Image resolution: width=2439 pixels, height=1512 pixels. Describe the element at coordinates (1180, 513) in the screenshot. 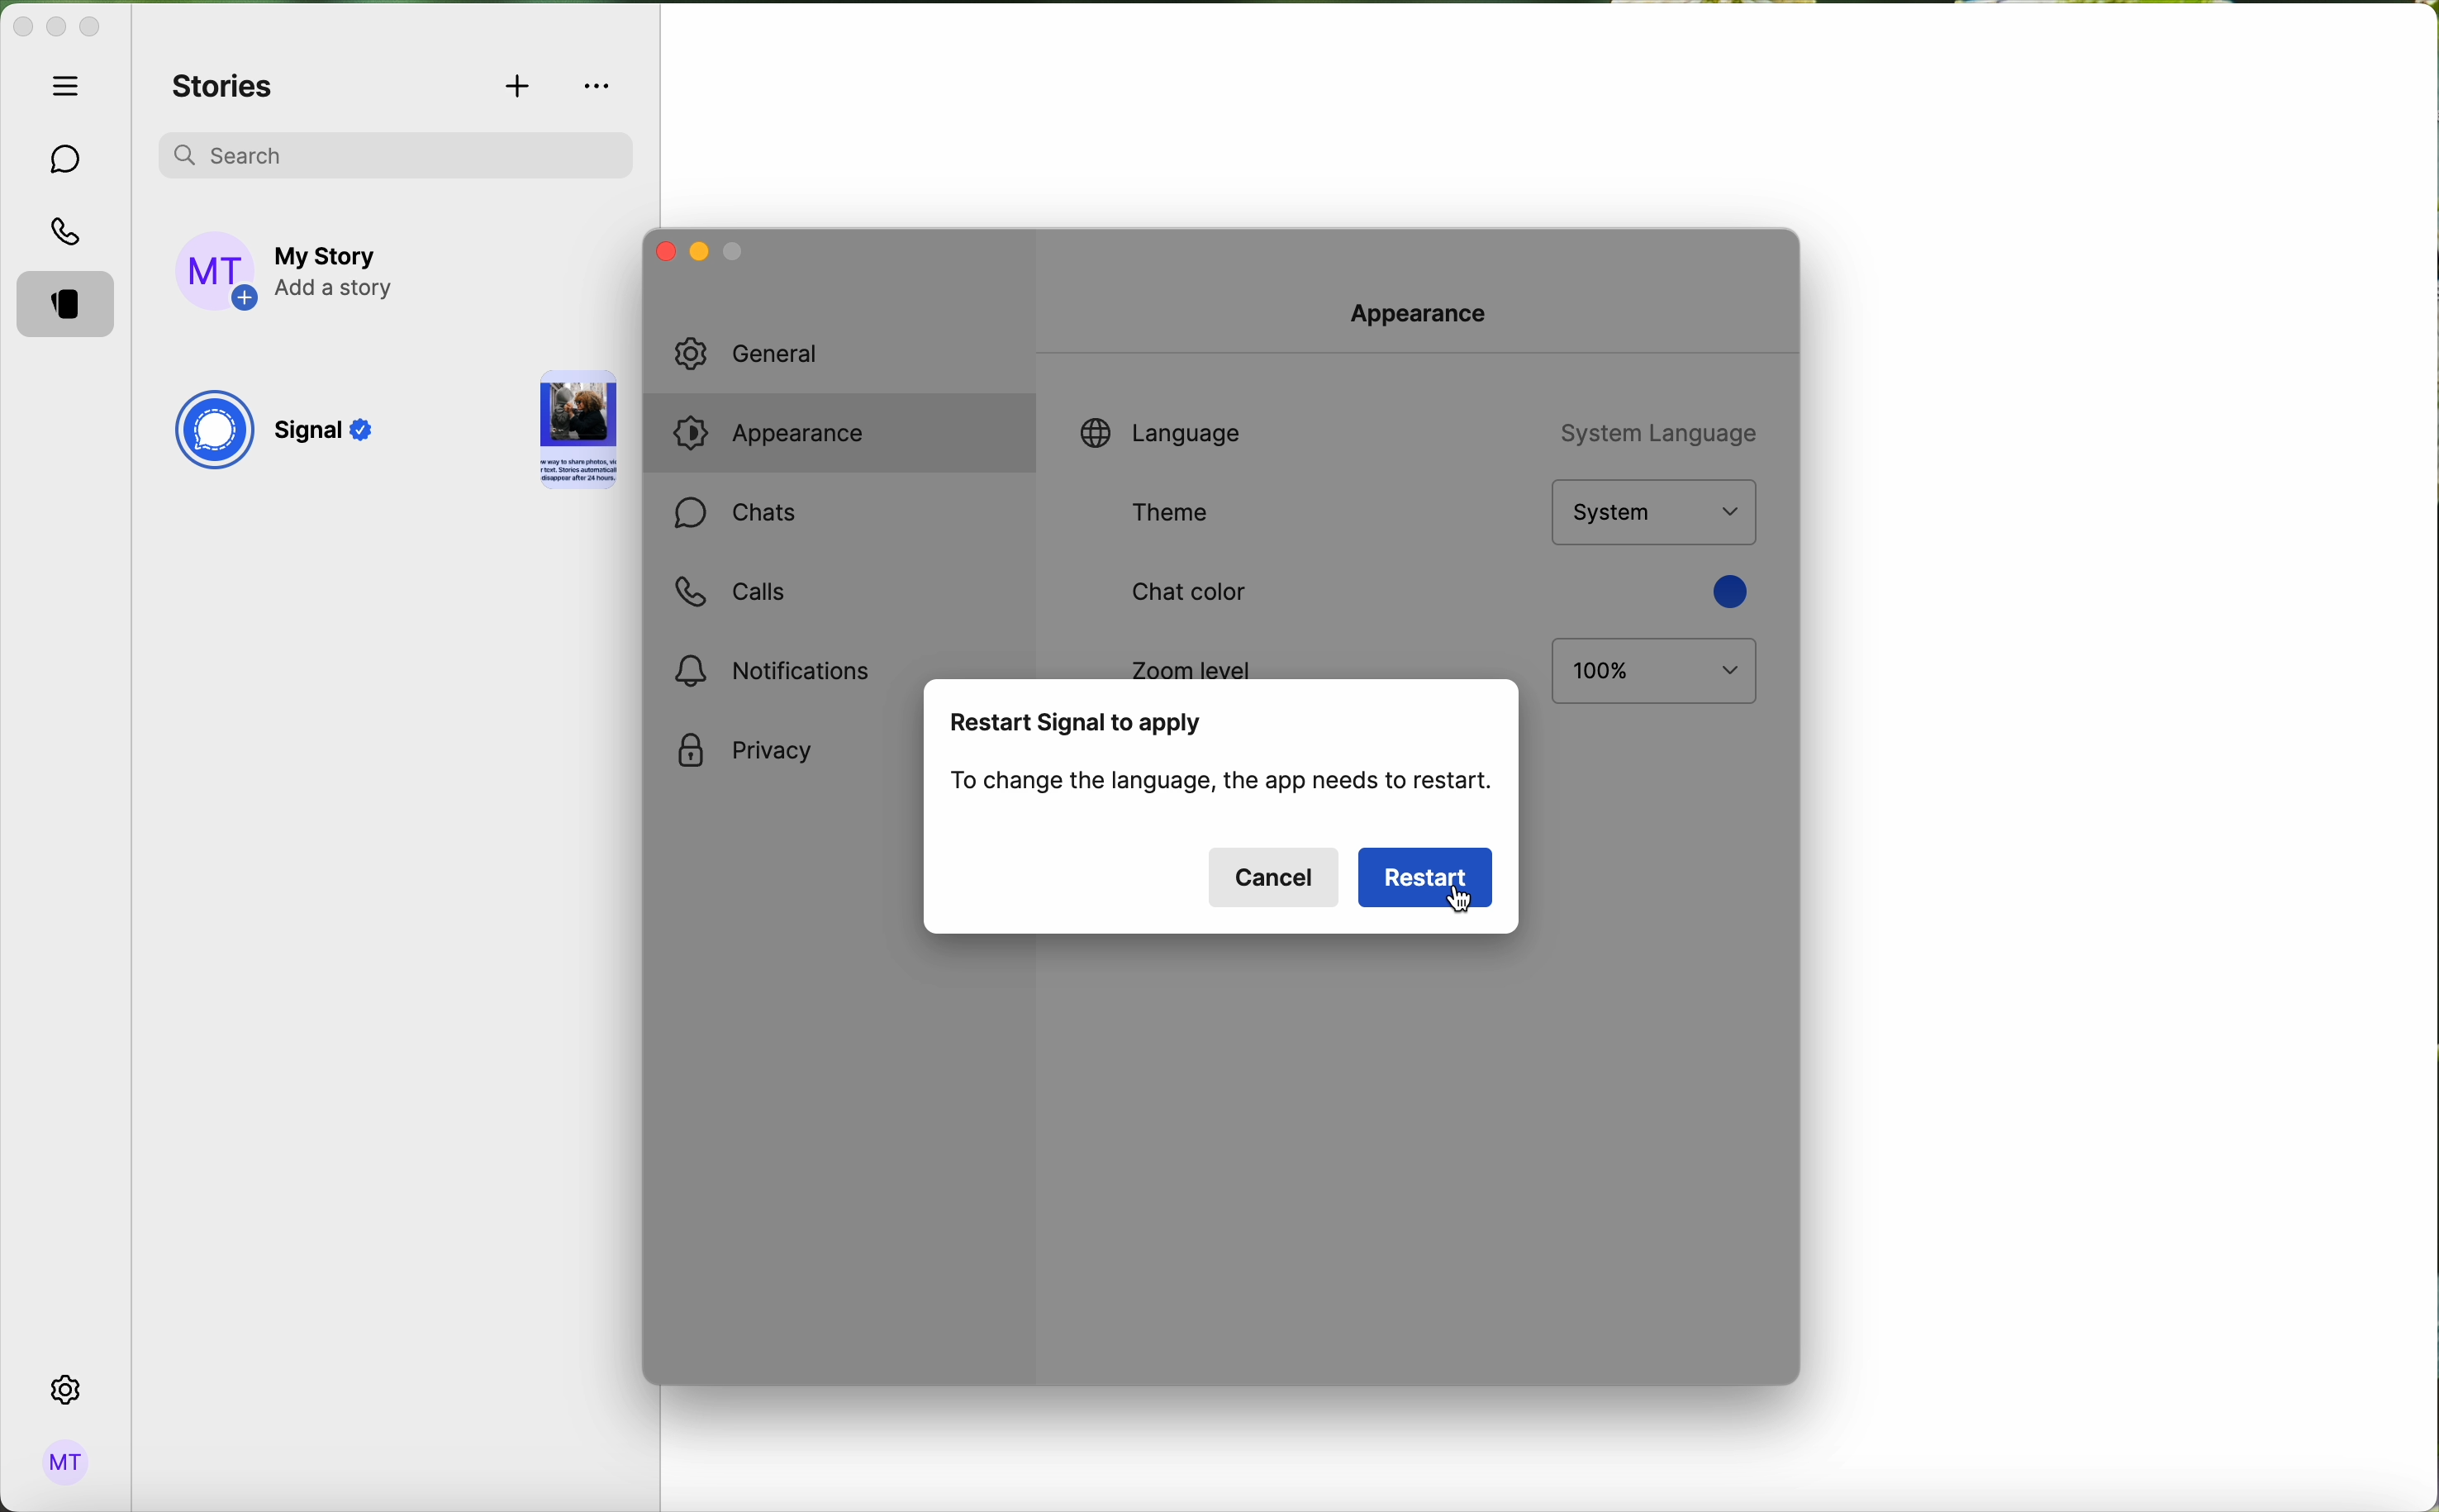

I see `Theme` at that location.